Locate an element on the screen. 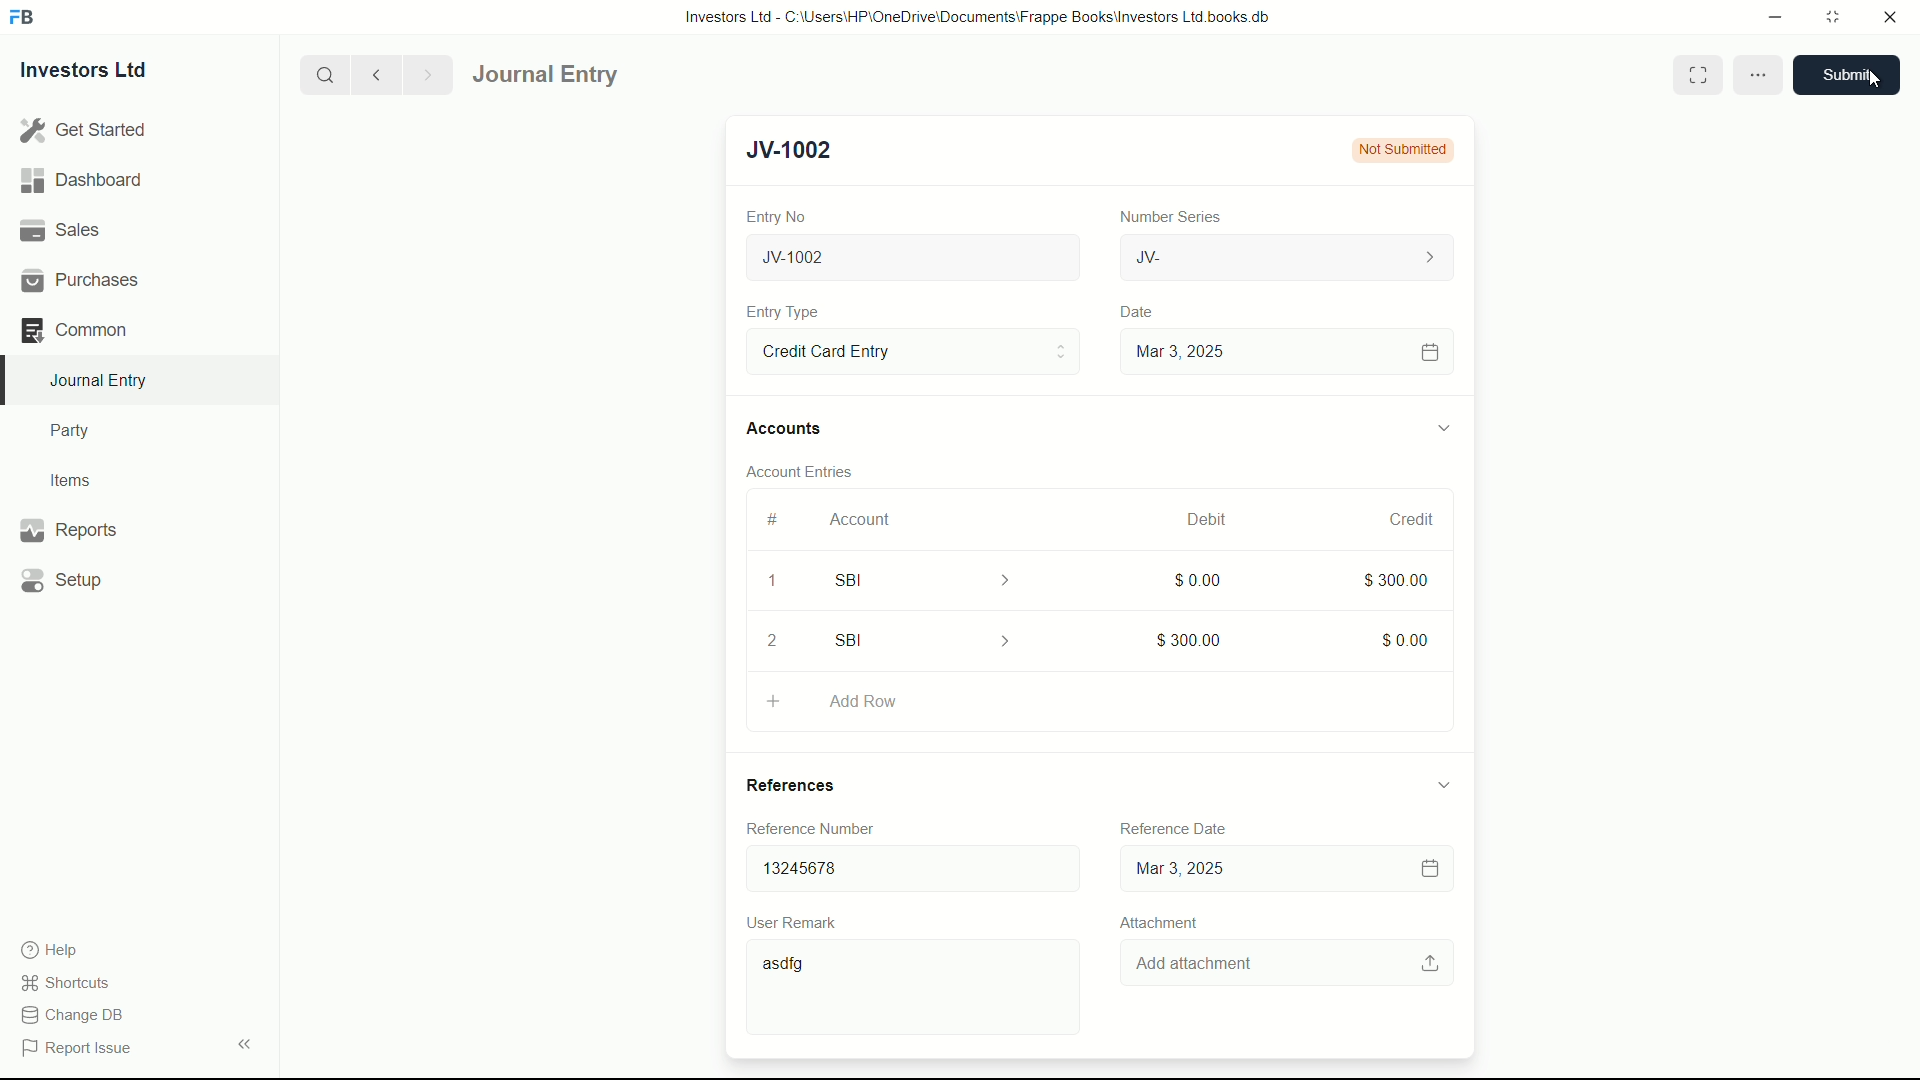 This screenshot has width=1920, height=1080. Journal Entry is located at coordinates (603, 75).